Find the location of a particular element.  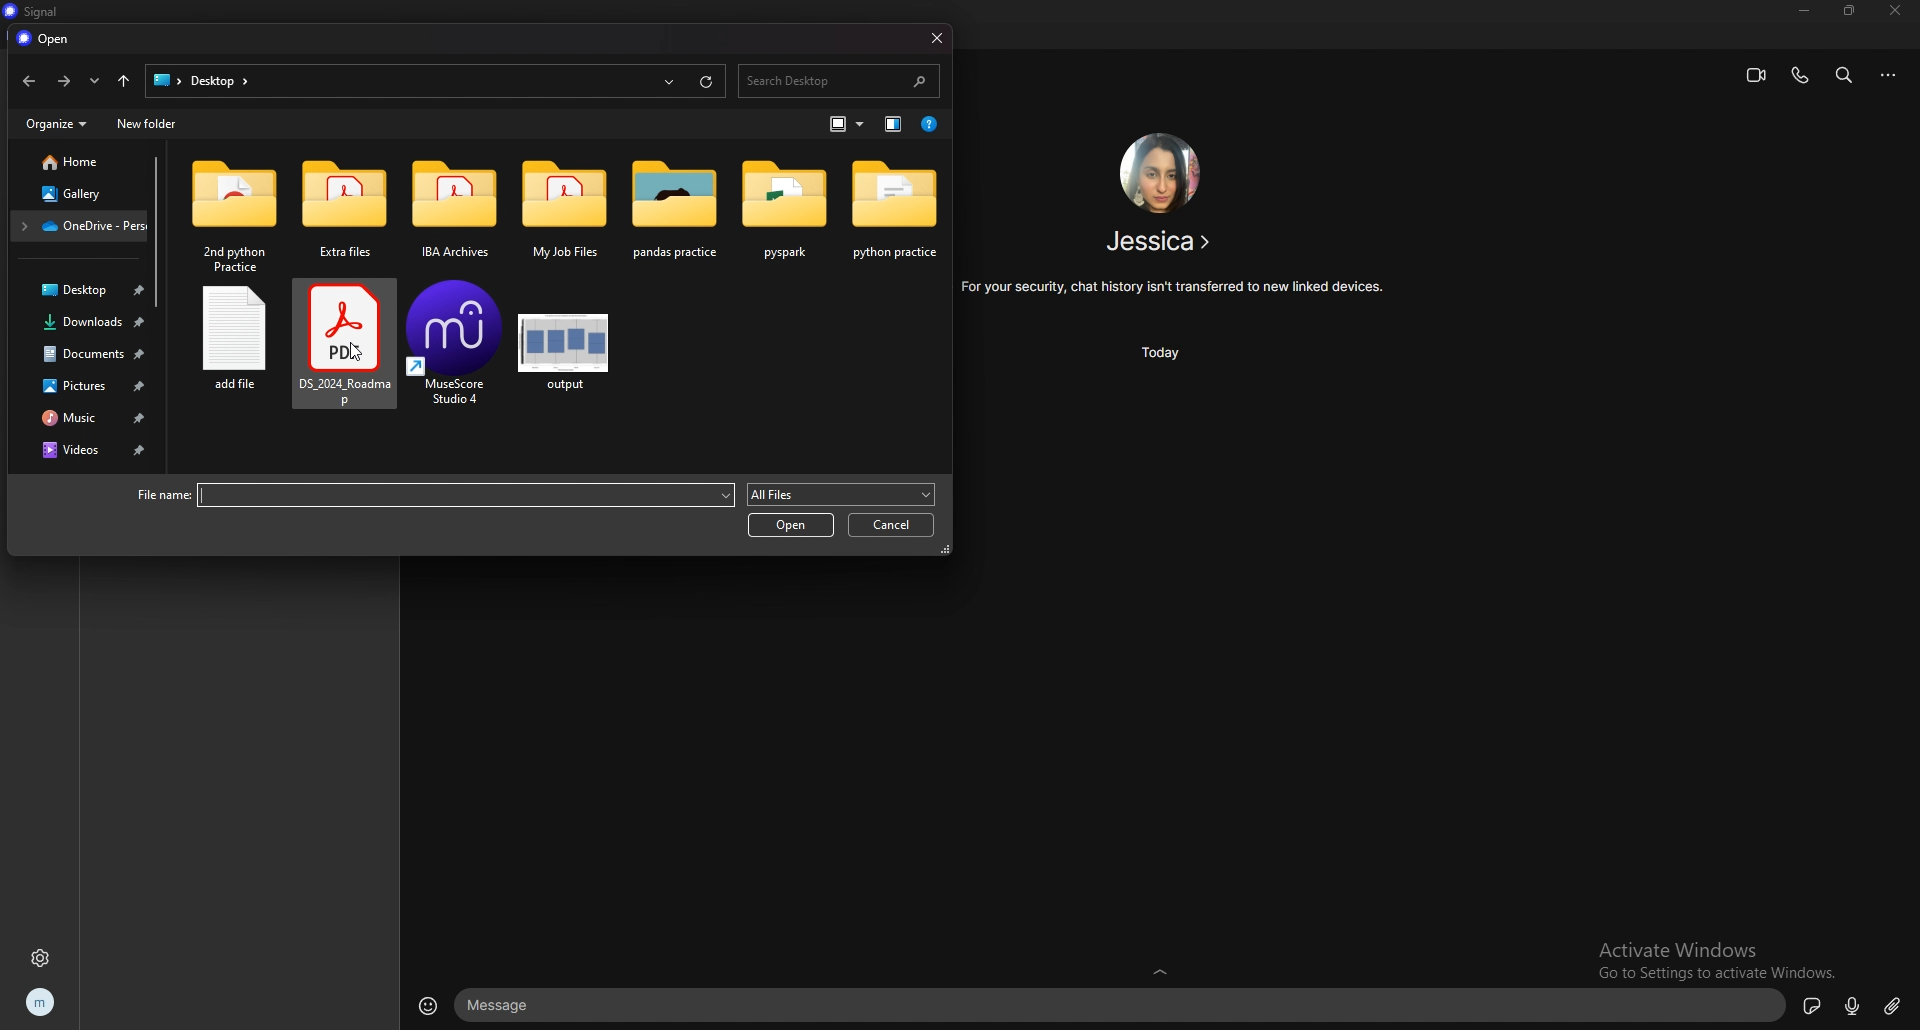

settings is located at coordinates (42, 958).